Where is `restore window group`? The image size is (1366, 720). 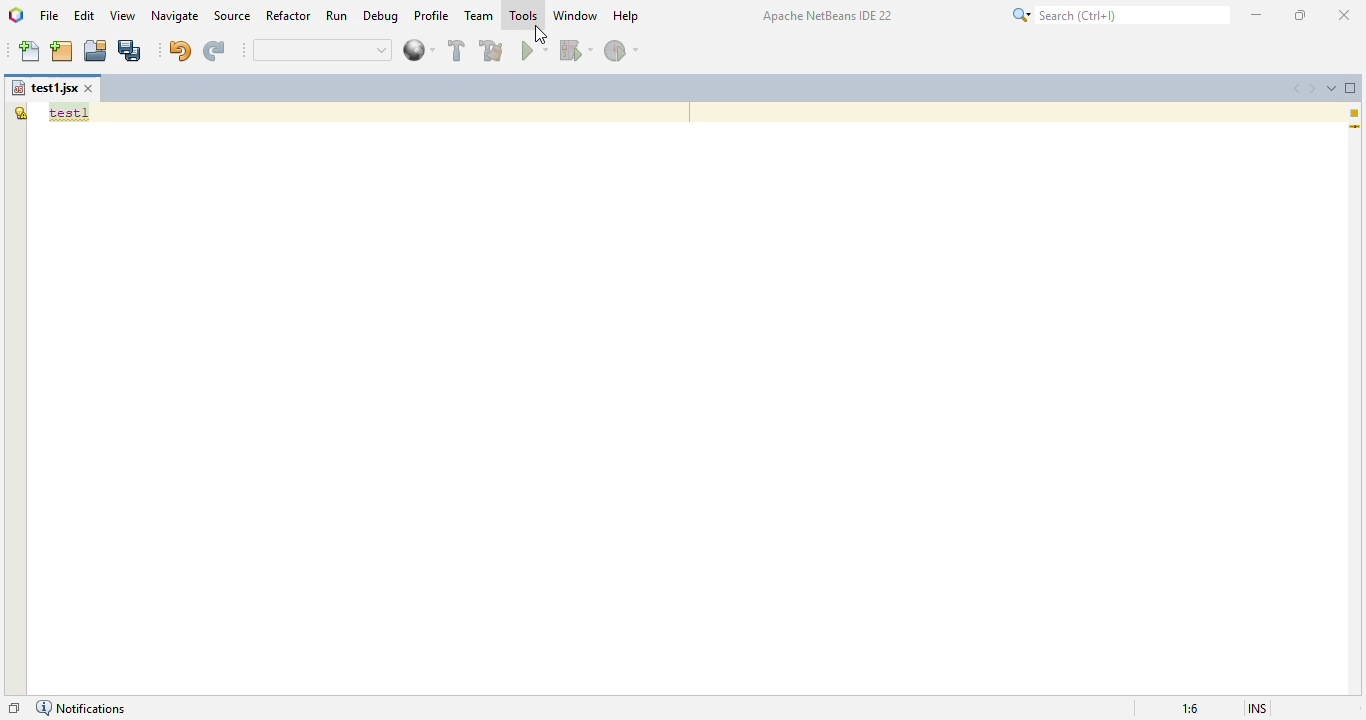
restore window group is located at coordinates (14, 708).